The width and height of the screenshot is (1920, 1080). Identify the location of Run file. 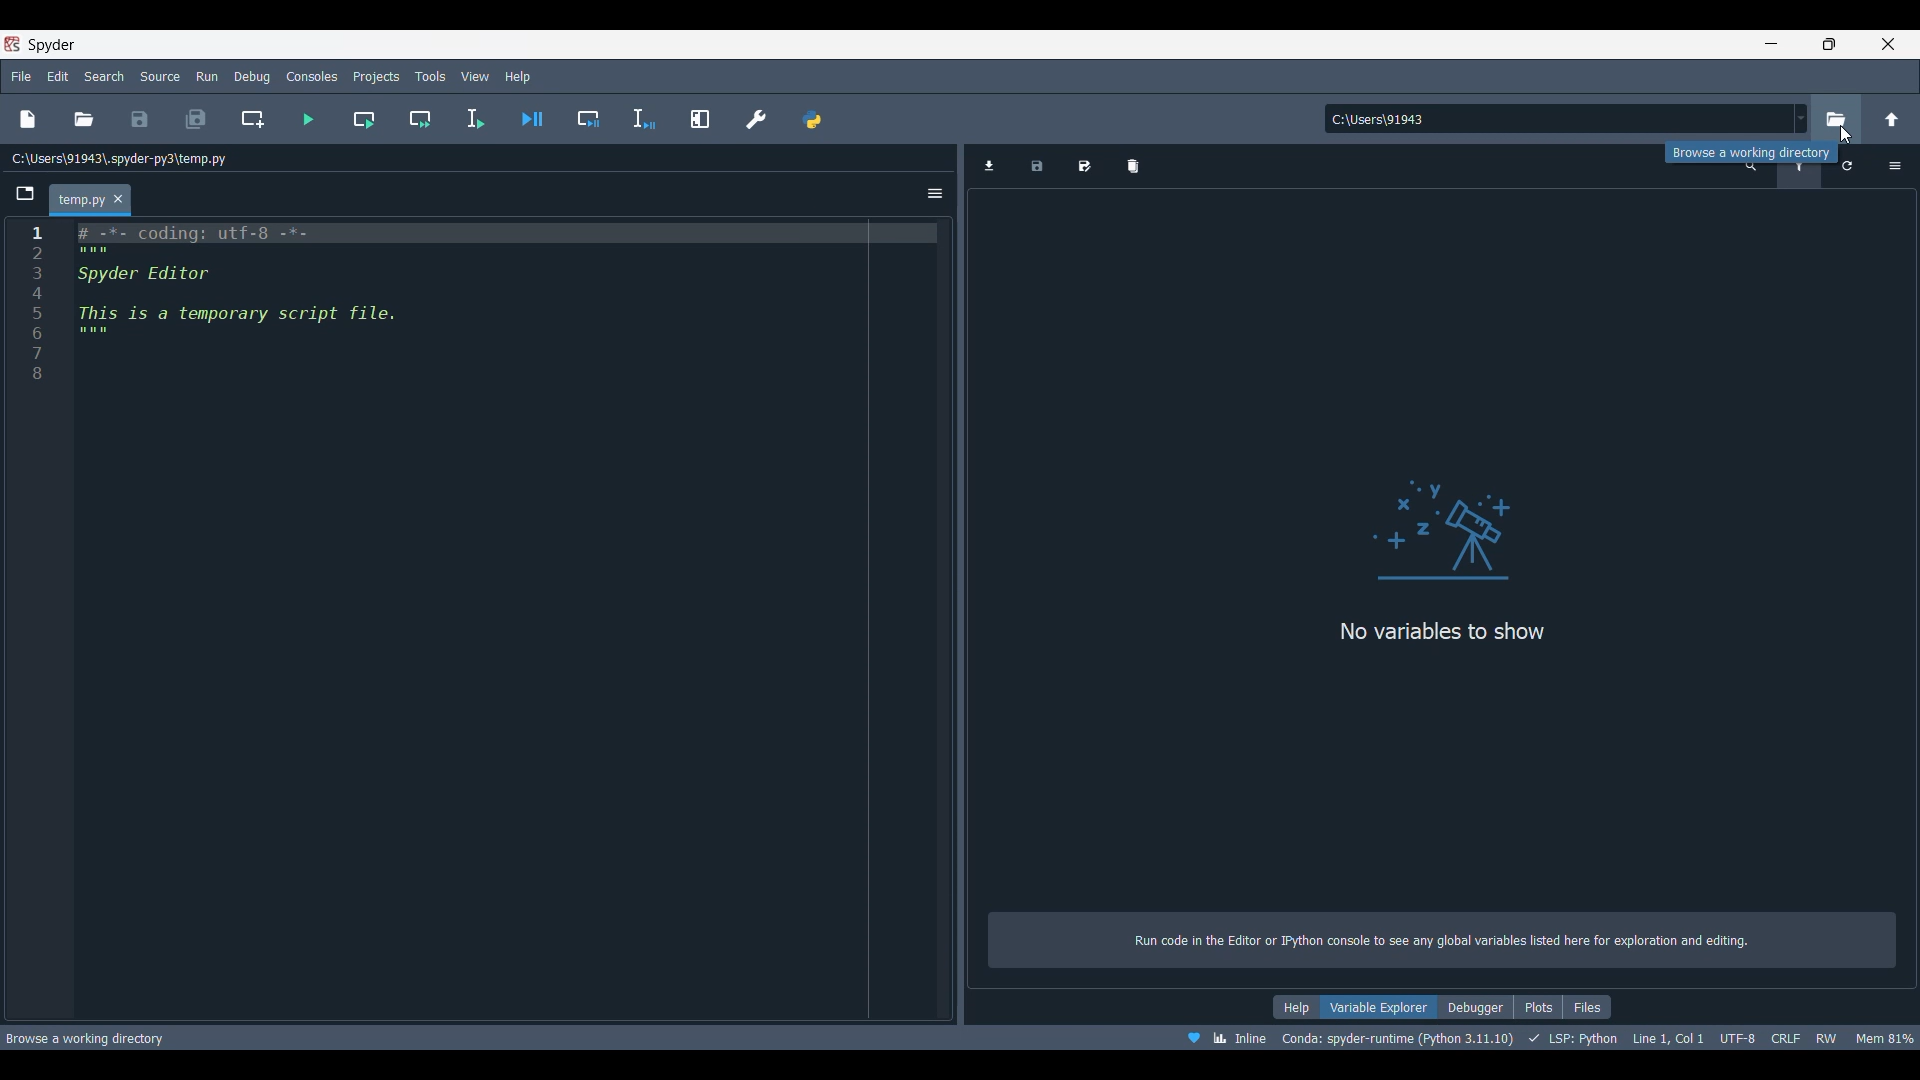
(308, 119).